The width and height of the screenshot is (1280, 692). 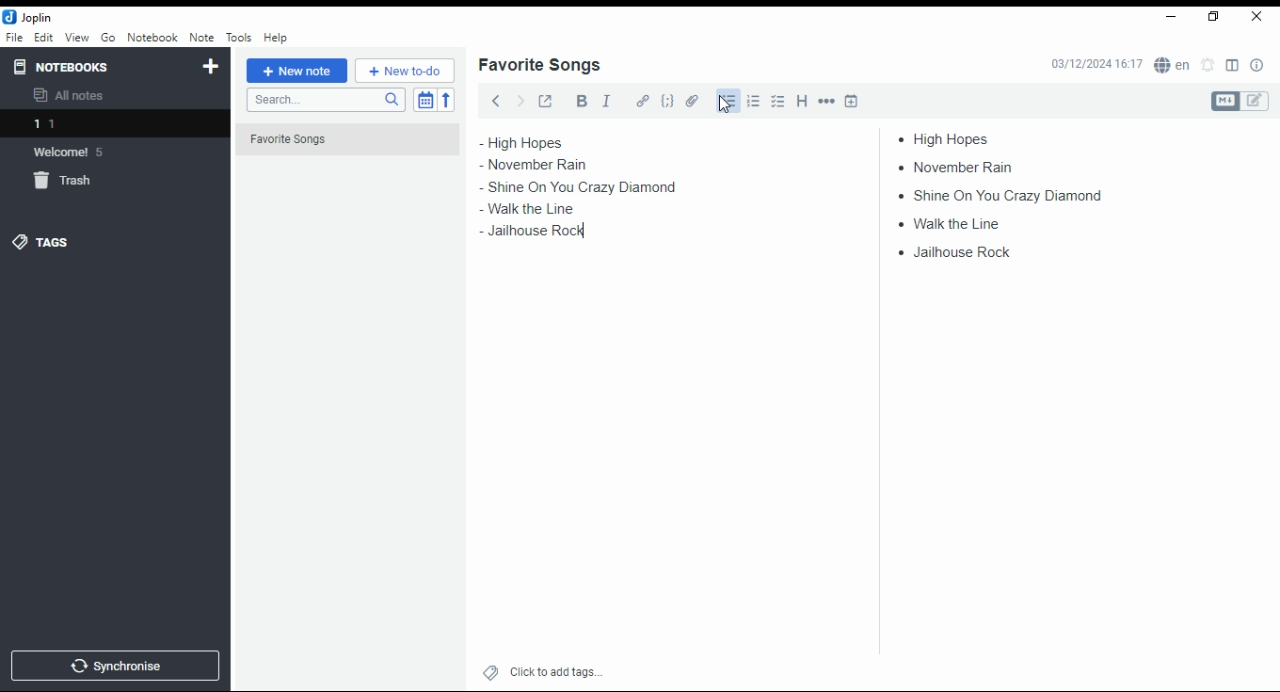 I want to click on high hopes, so click(x=547, y=143).